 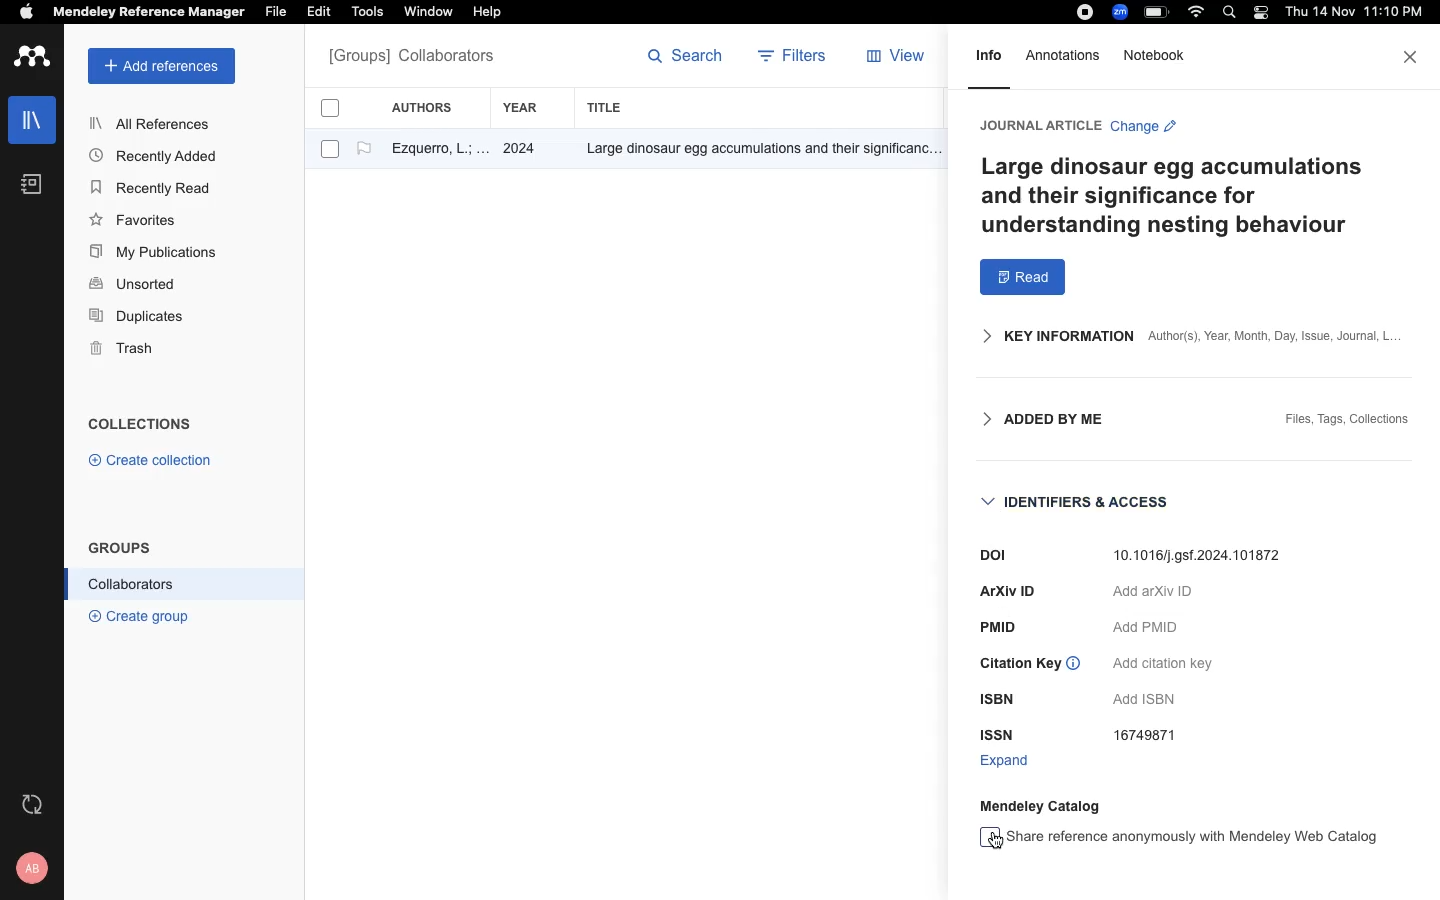 I want to click on expand, so click(x=1005, y=761).